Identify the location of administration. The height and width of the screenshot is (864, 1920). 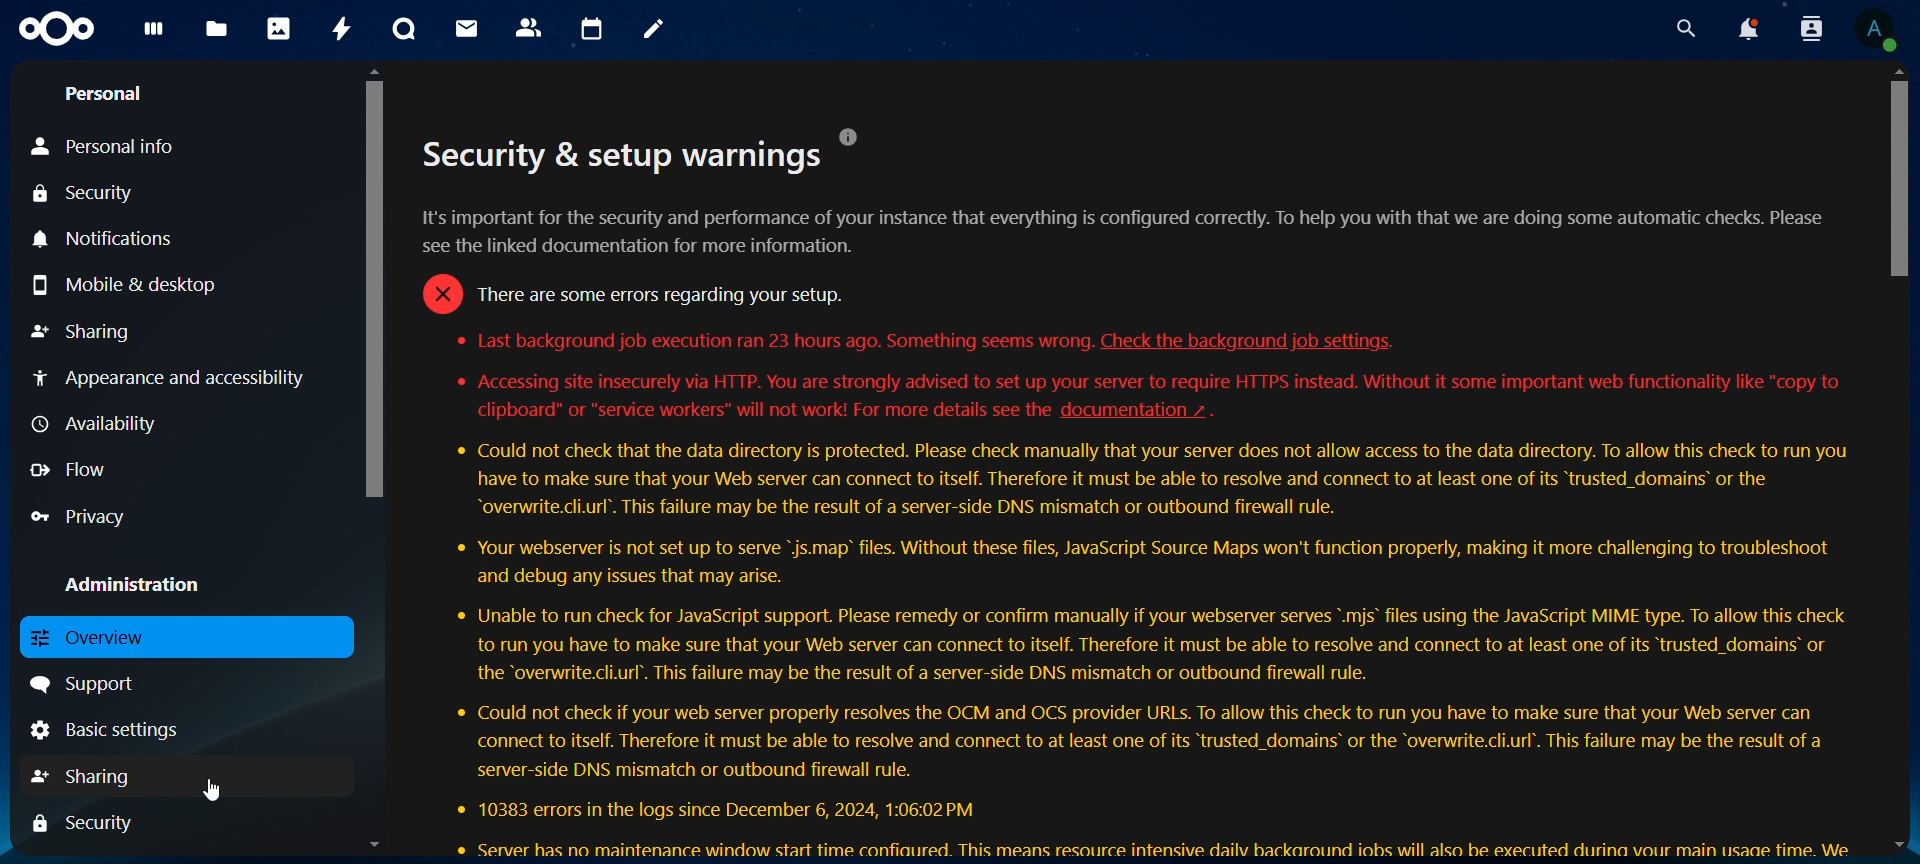
(137, 583).